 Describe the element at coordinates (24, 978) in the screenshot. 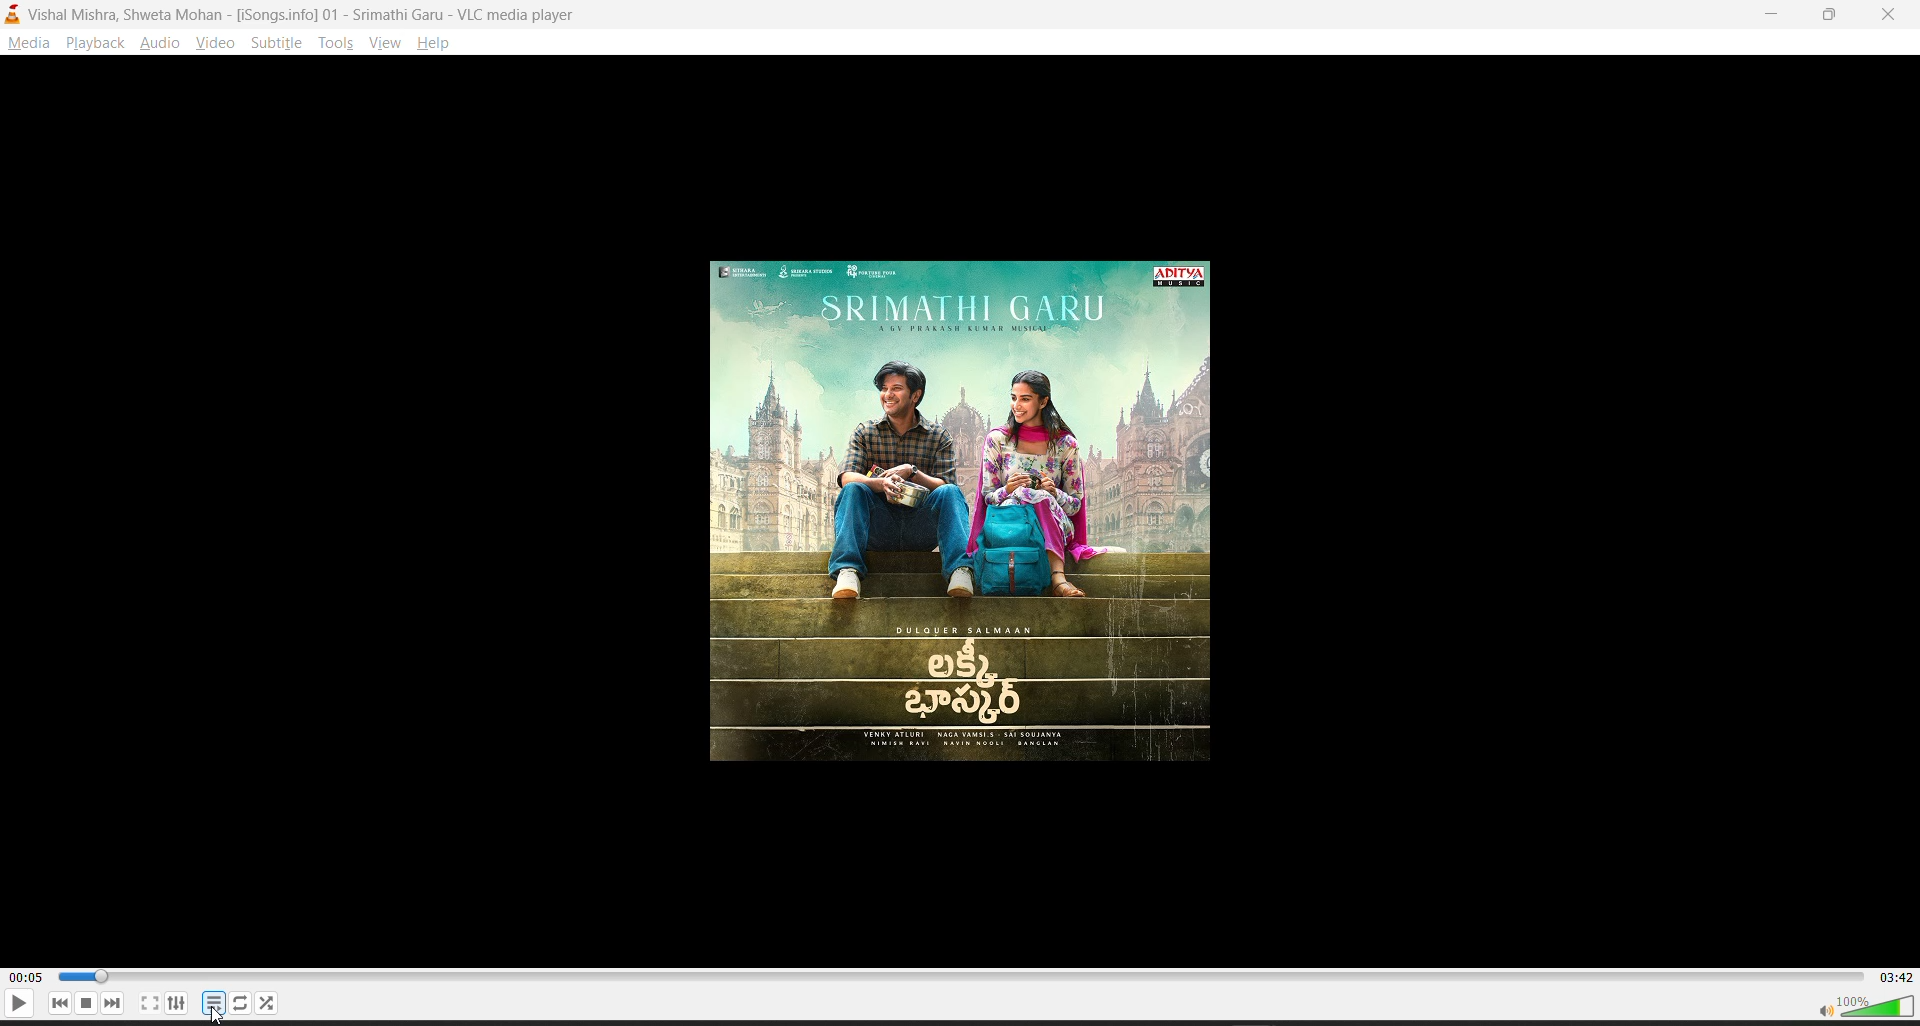

I see `current track time` at that location.